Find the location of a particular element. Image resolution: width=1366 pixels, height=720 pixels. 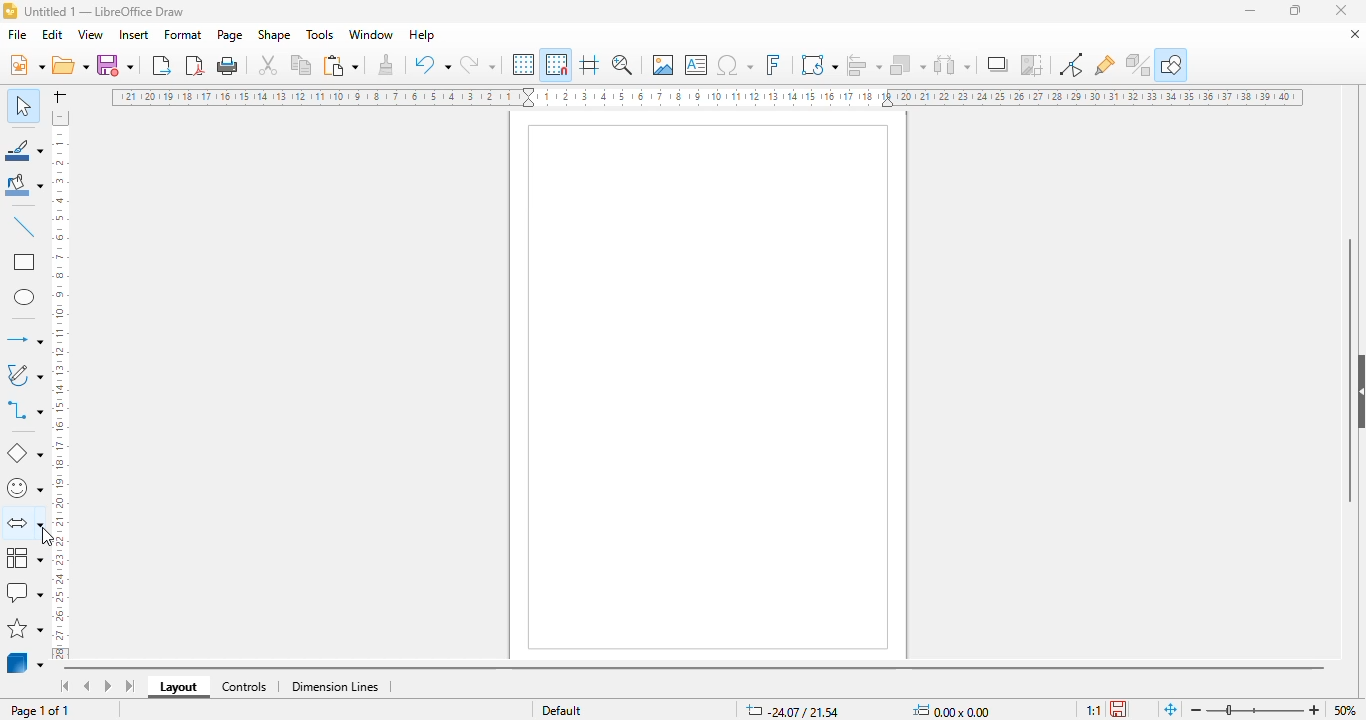

close document is located at coordinates (1355, 35).